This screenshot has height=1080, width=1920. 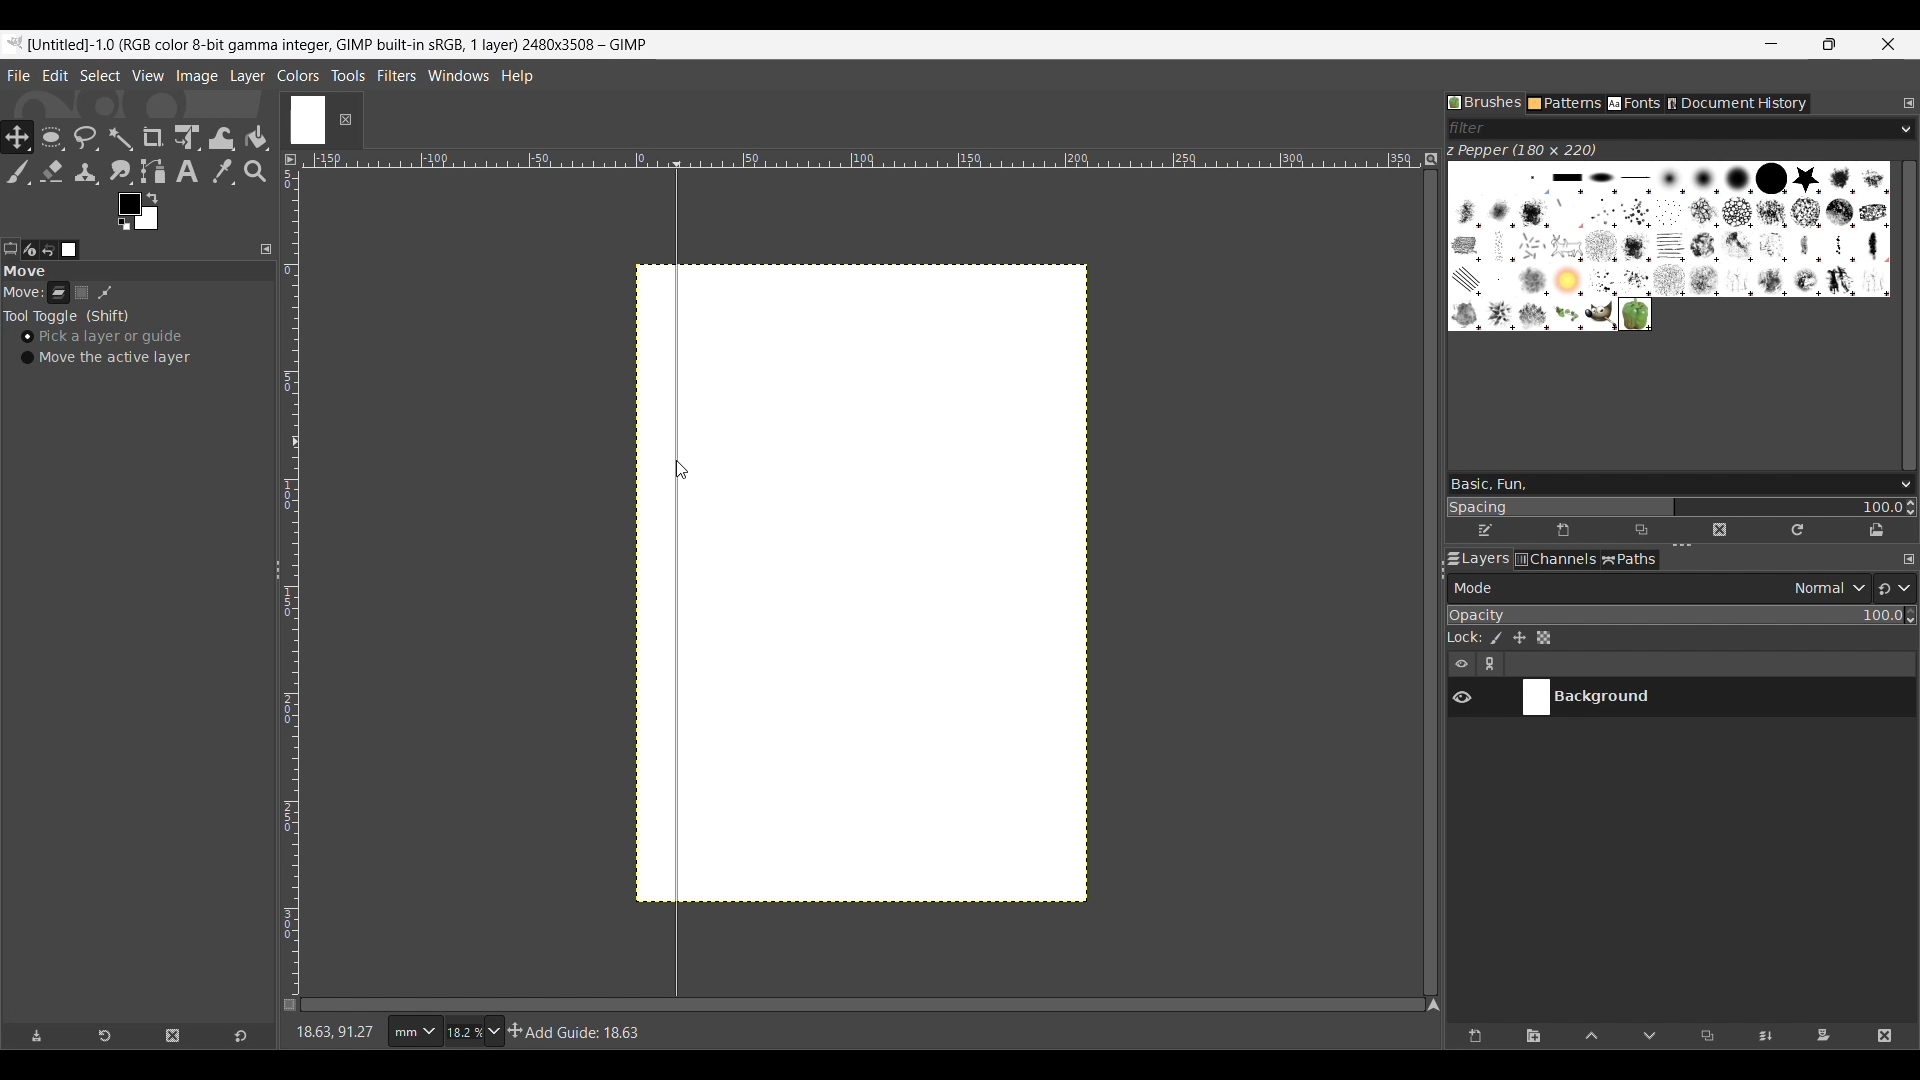 What do you see at coordinates (1486, 527) in the screenshot?
I see `Edit brush` at bounding box center [1486, 527].